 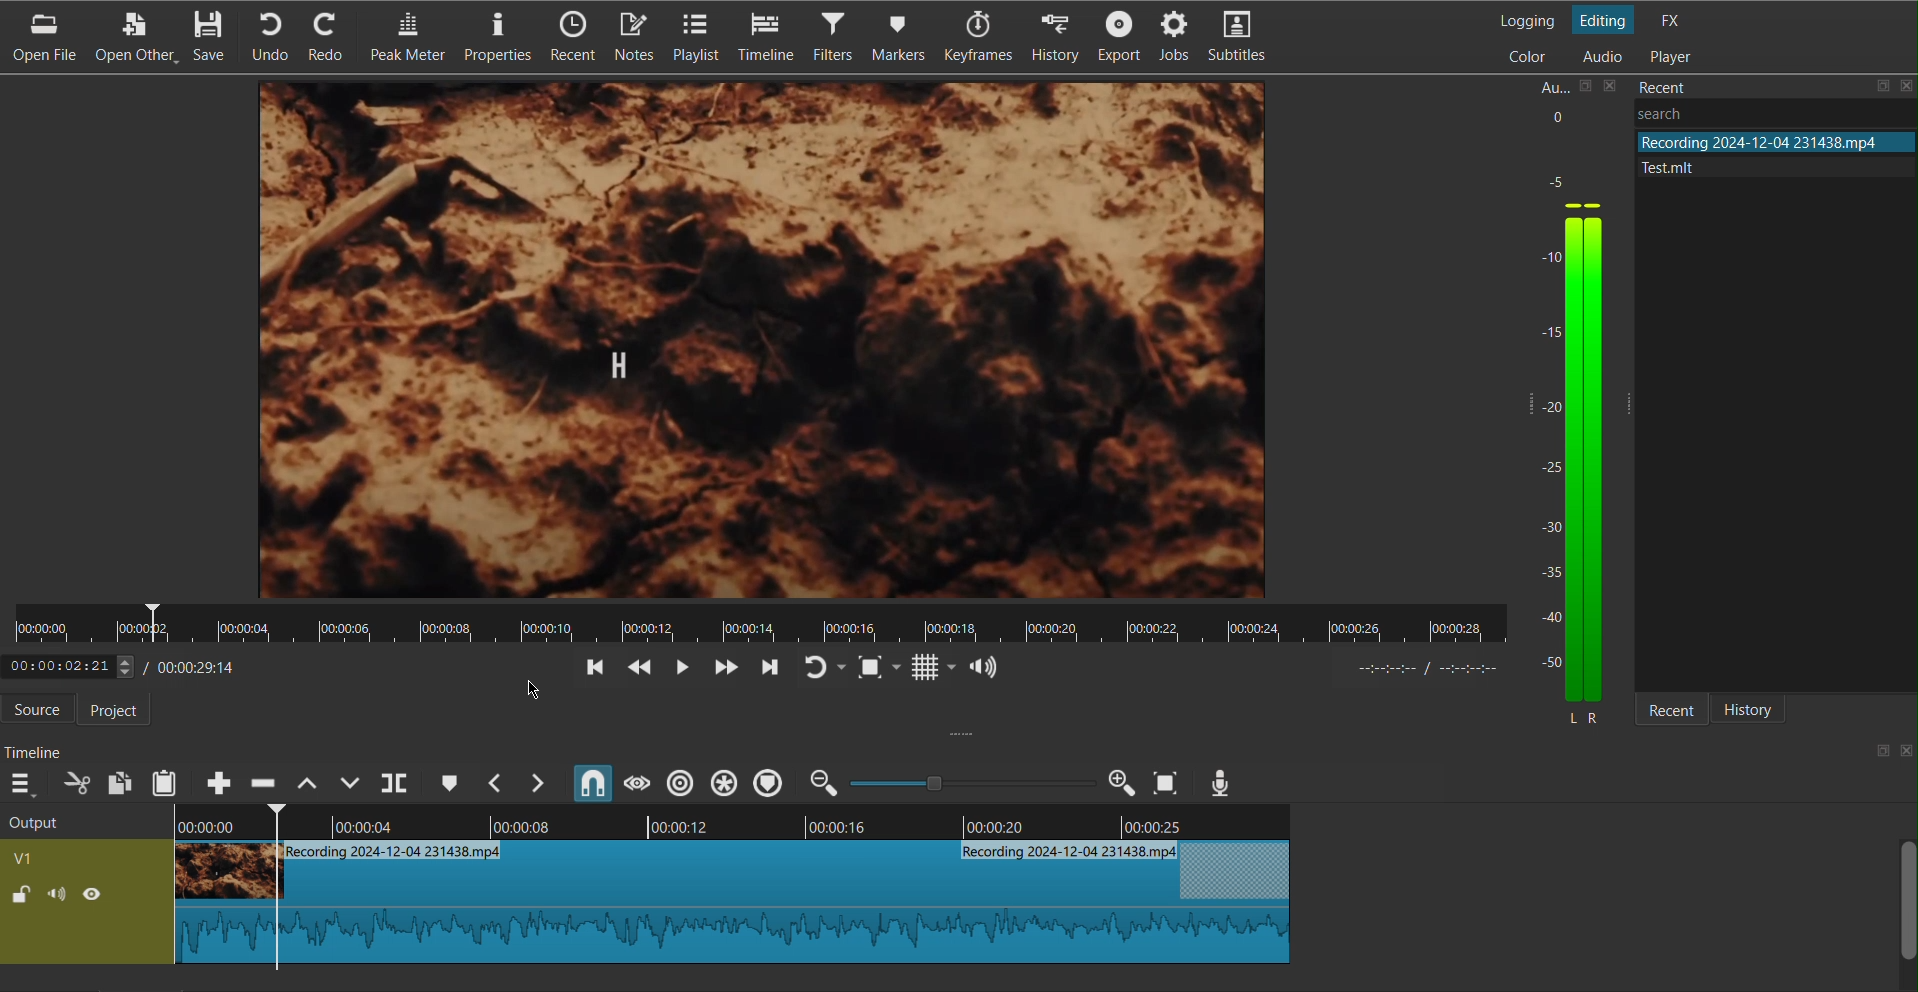 I want to click on Ripple all tracks, so click(x=722, y=782).